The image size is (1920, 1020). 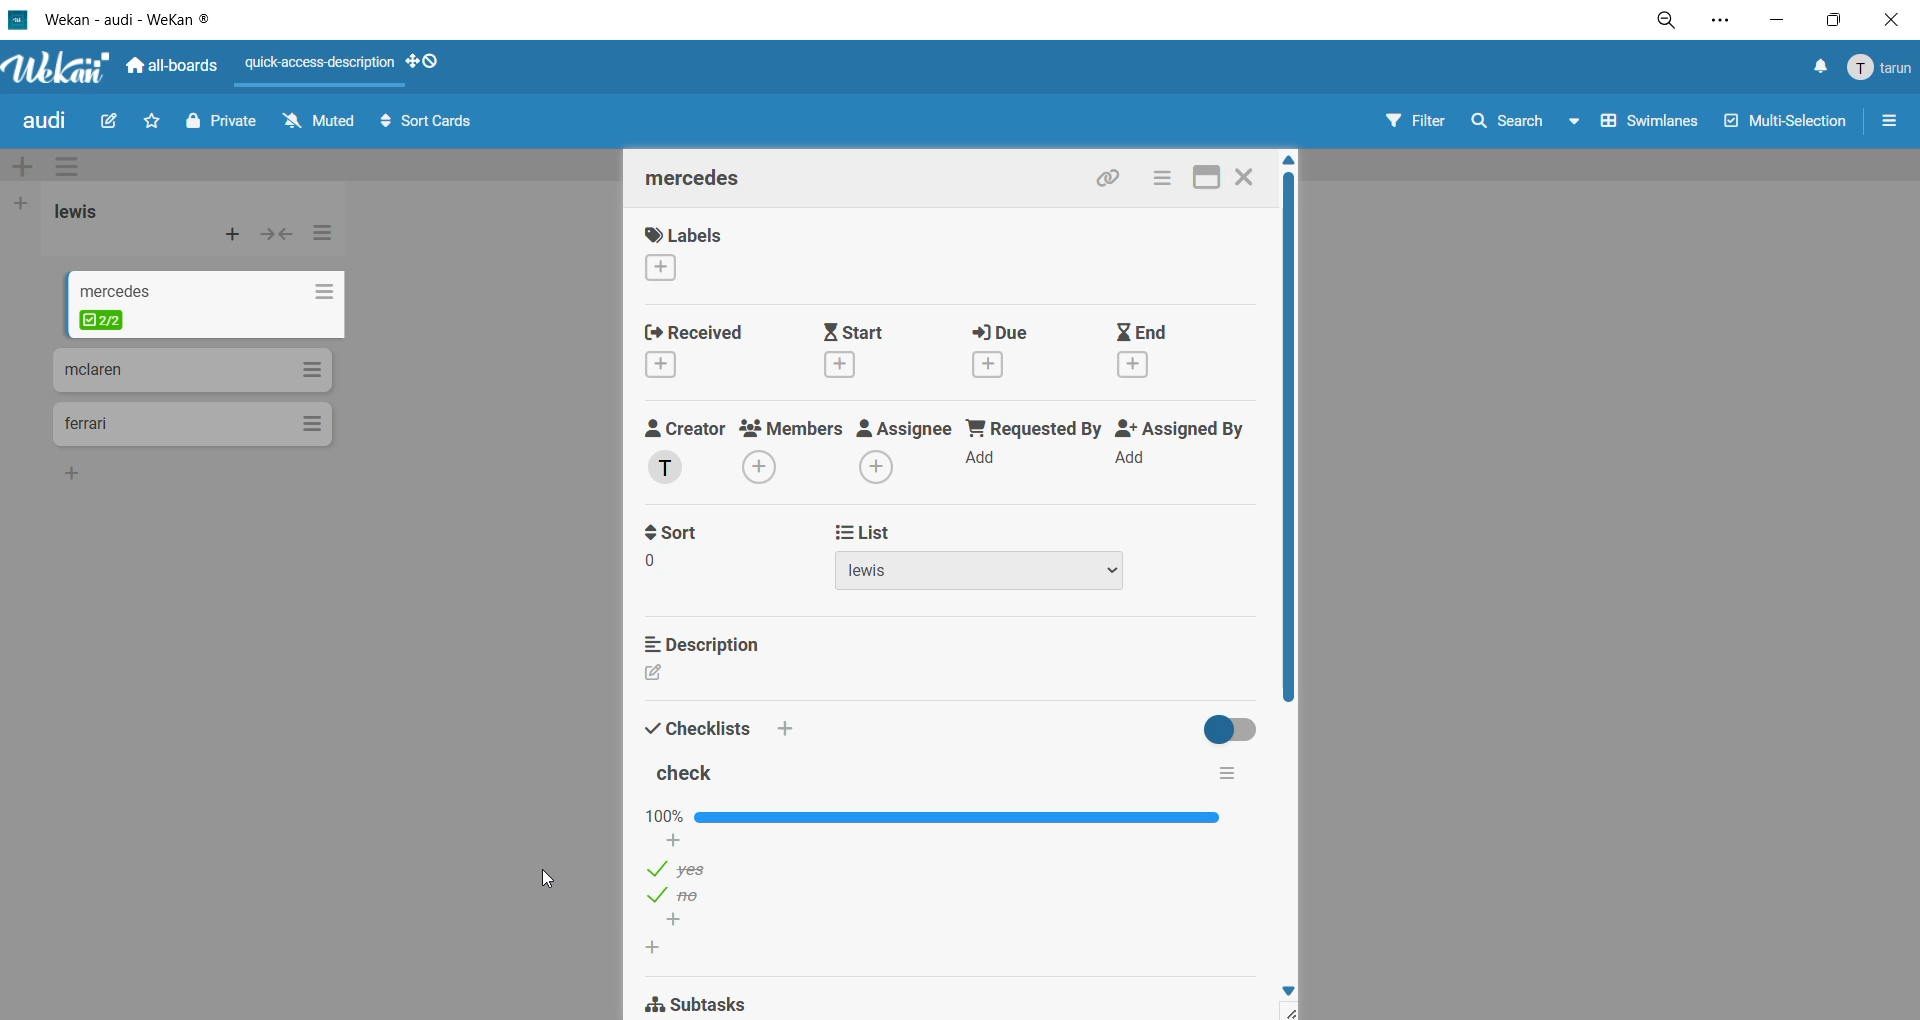 I want to click on app logo, so click(x=61, y=68).